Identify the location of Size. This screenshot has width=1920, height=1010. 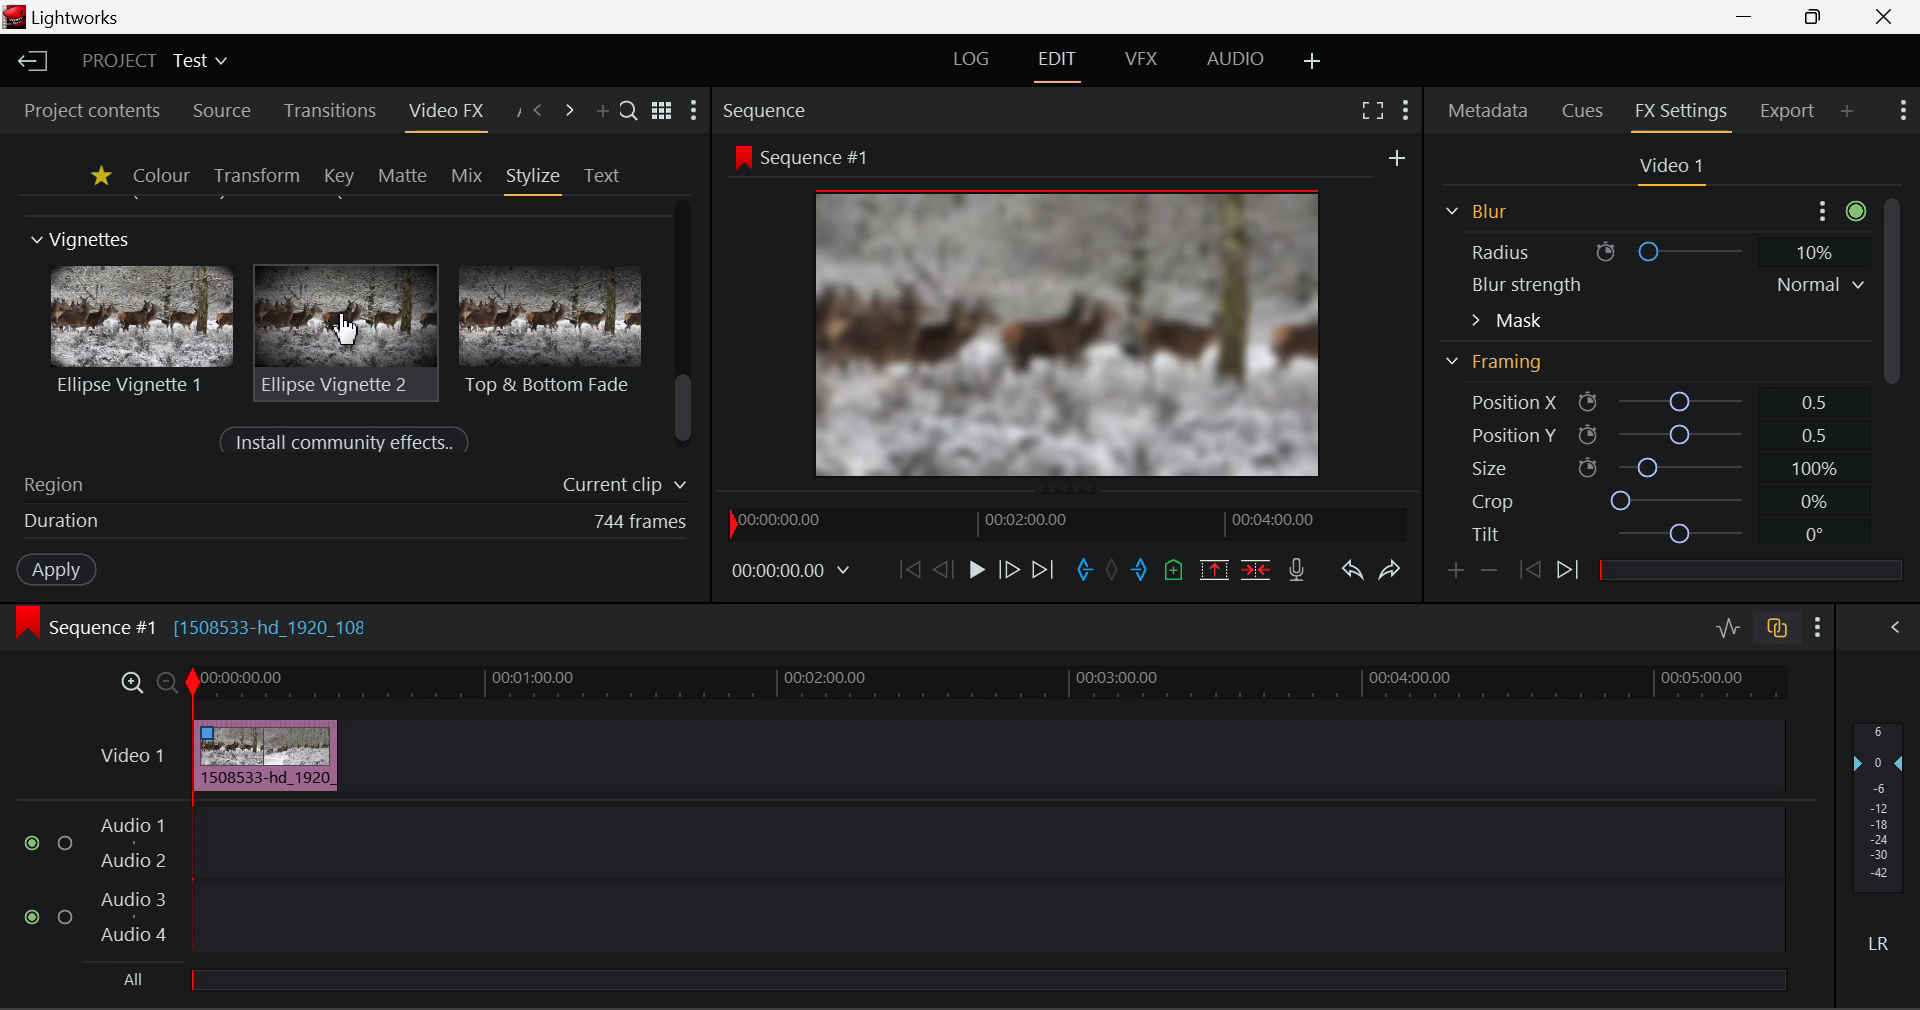
(1649, 467).